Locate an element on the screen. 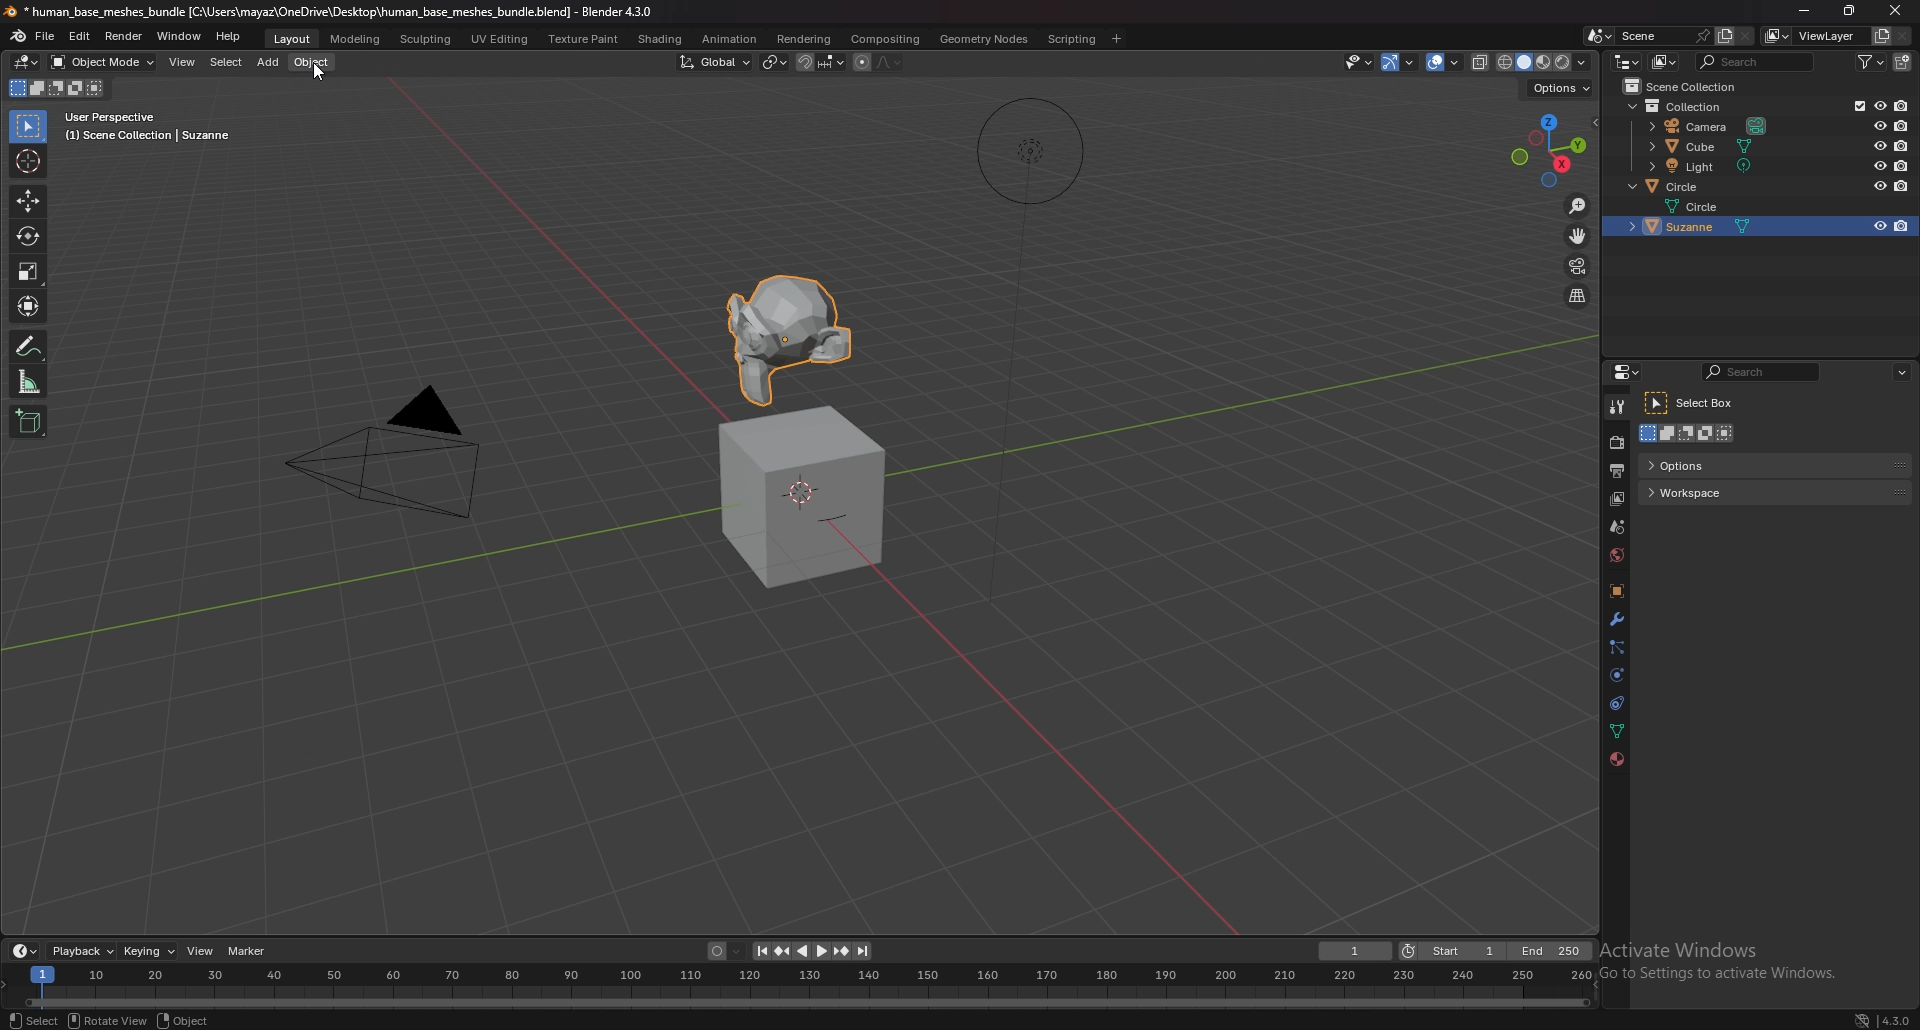  object is located at coordinates (1616, 590).